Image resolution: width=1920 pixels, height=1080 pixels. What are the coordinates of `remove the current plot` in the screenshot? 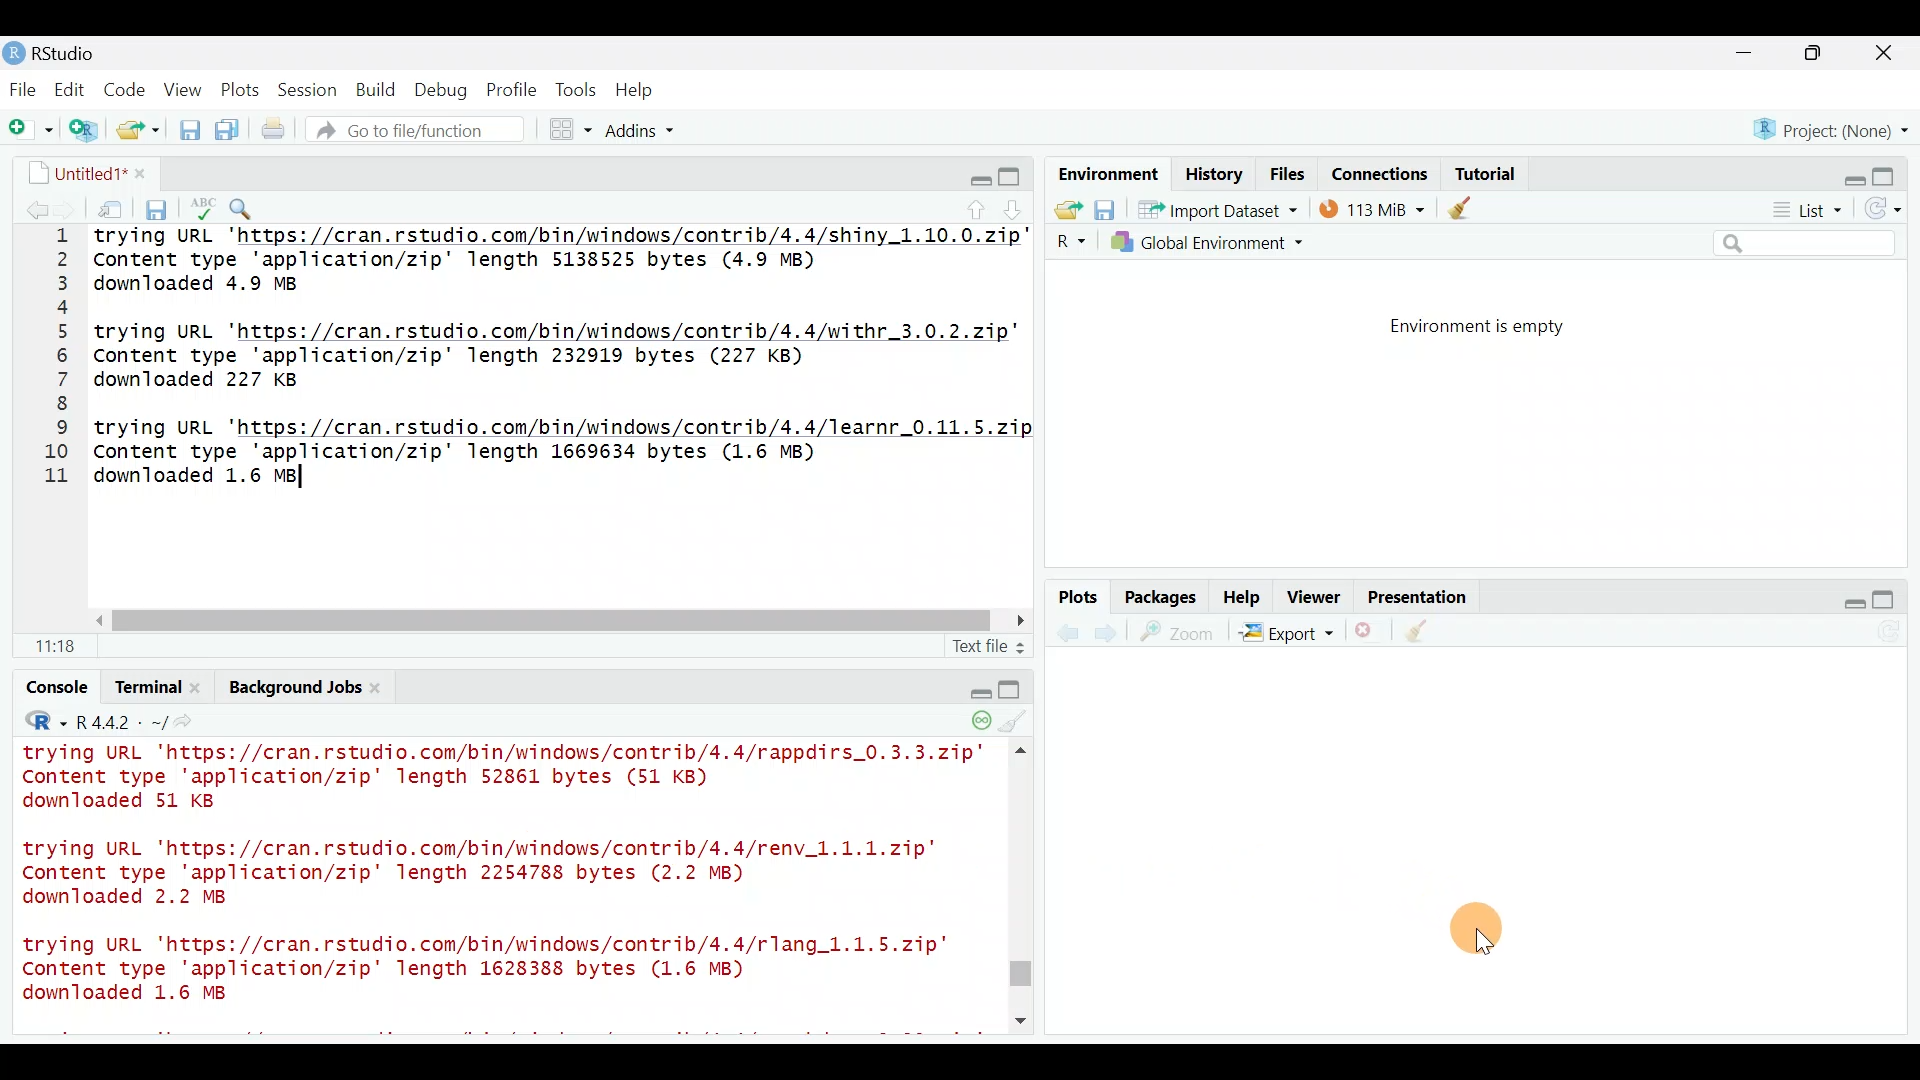 It's located at (1367, 635).